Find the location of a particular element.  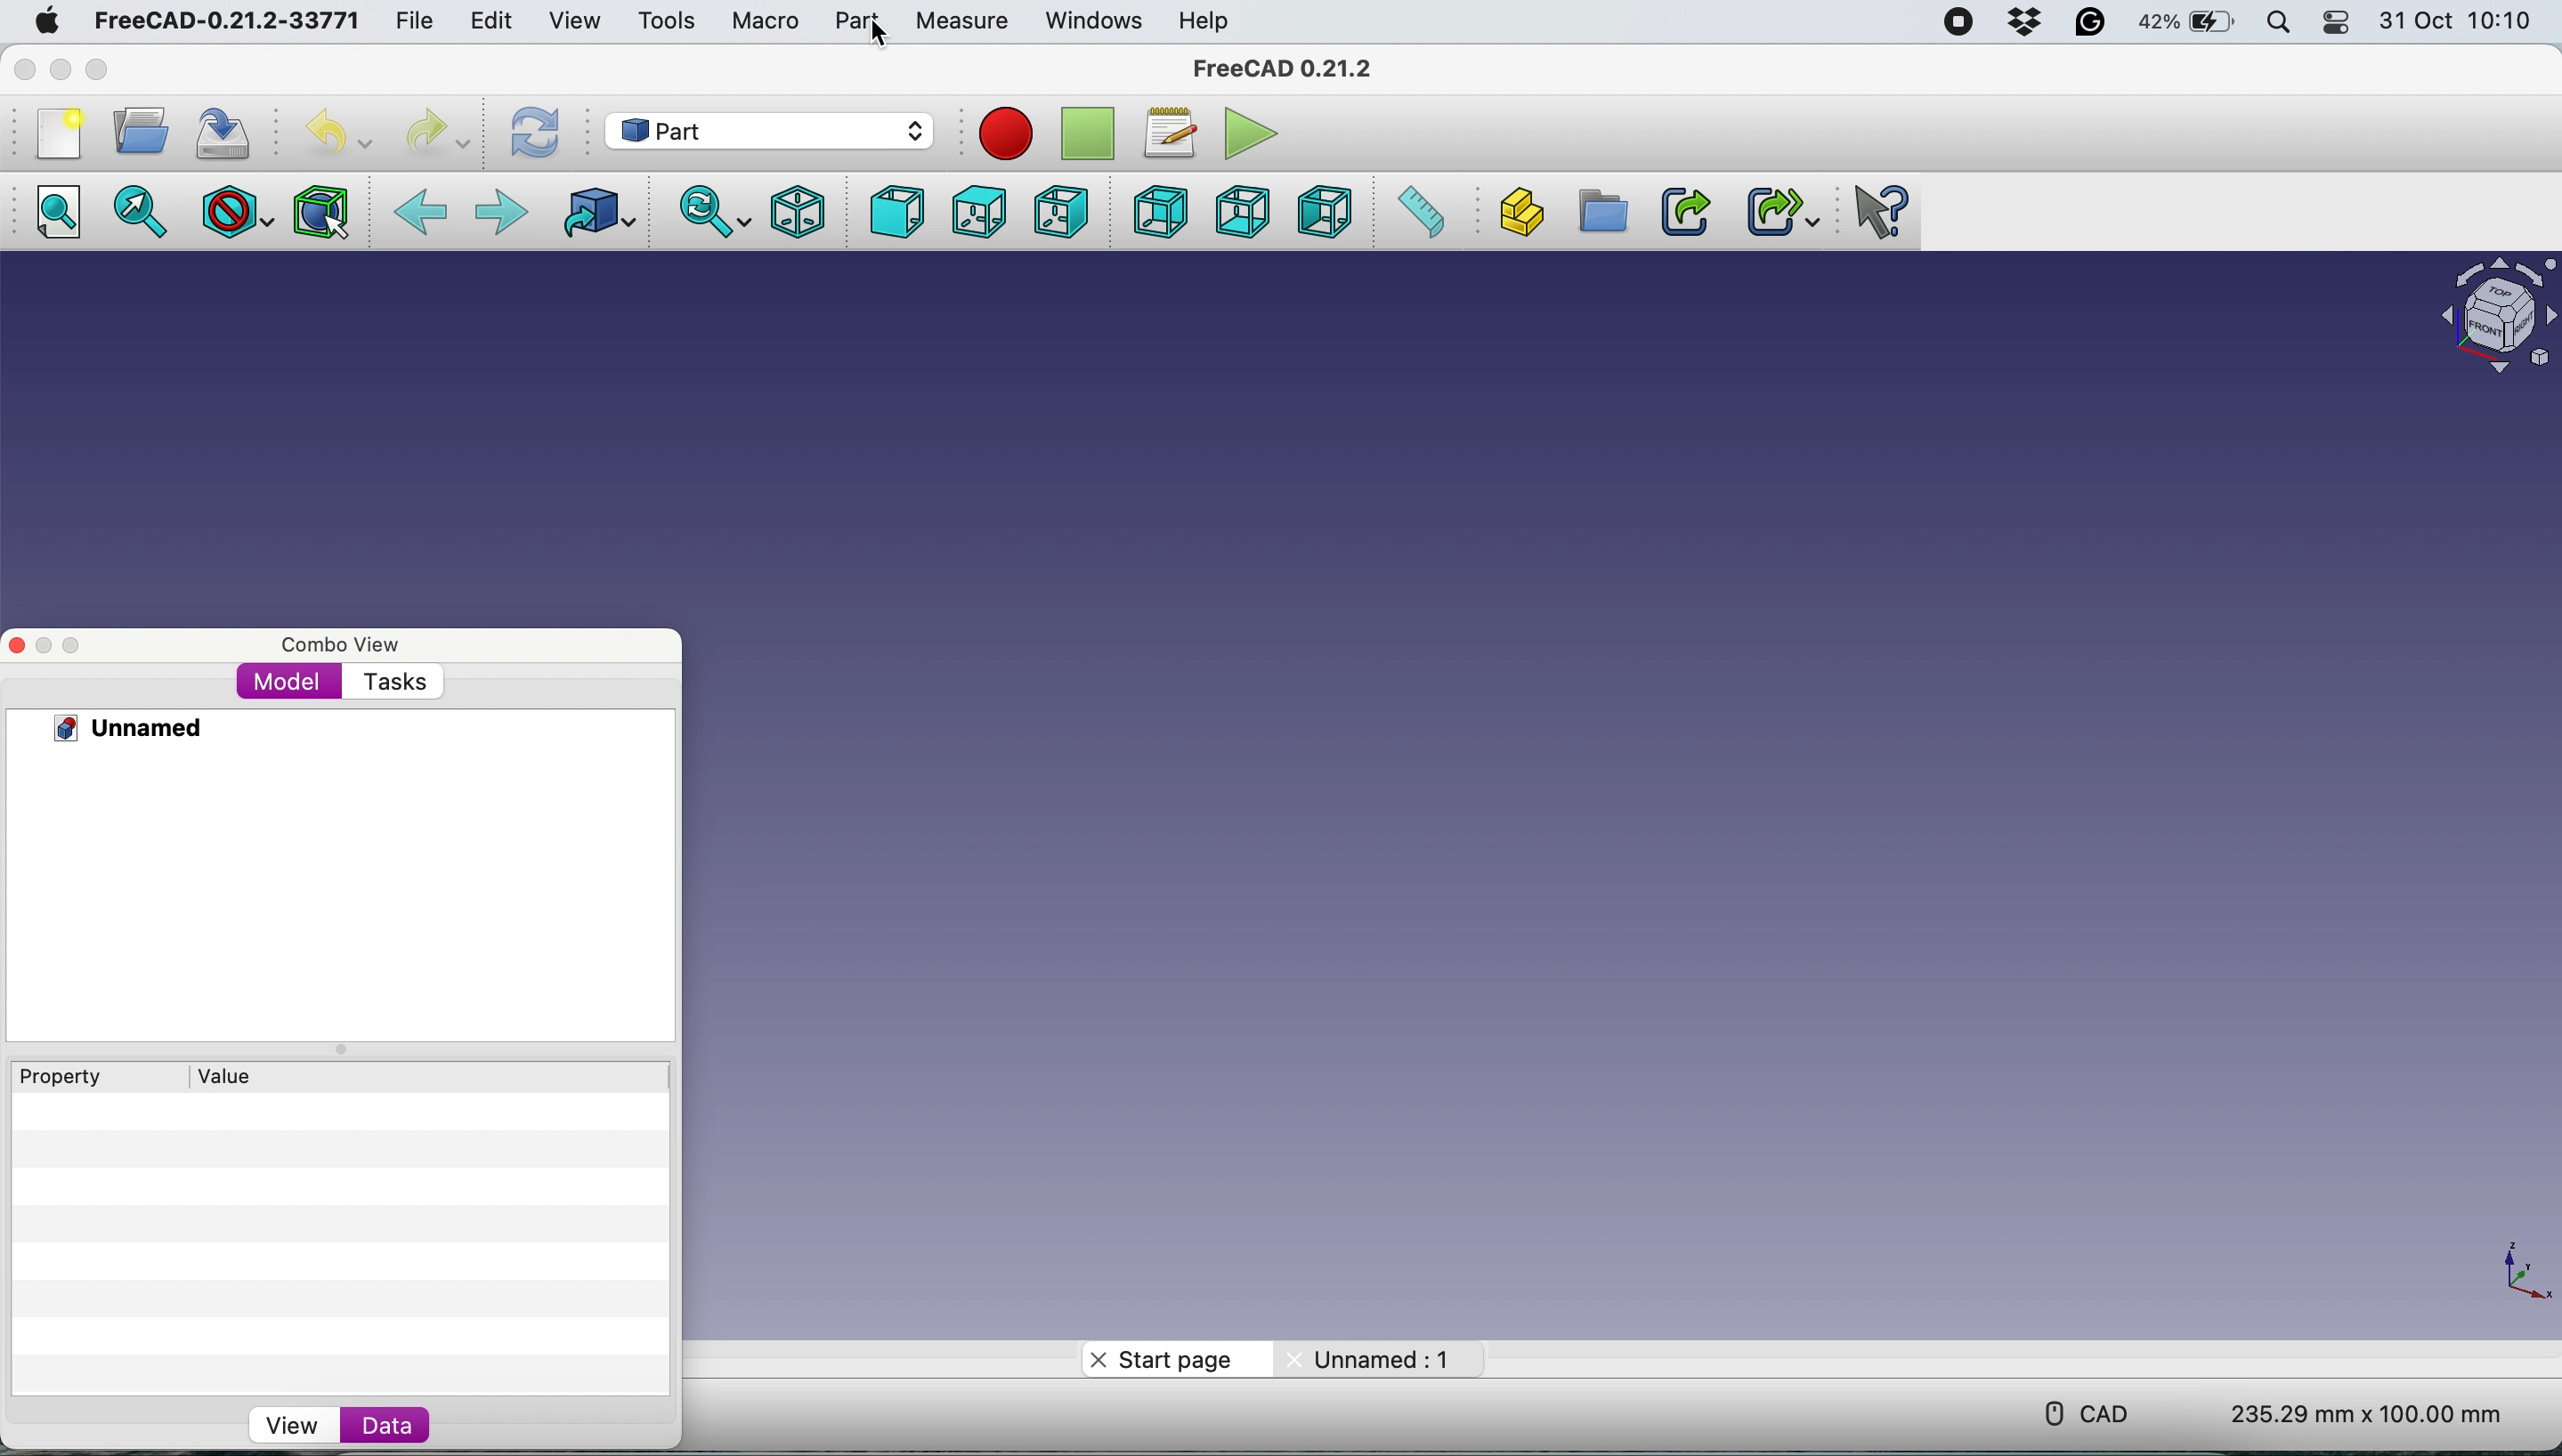

Help is located at coordinates (1204, 22).